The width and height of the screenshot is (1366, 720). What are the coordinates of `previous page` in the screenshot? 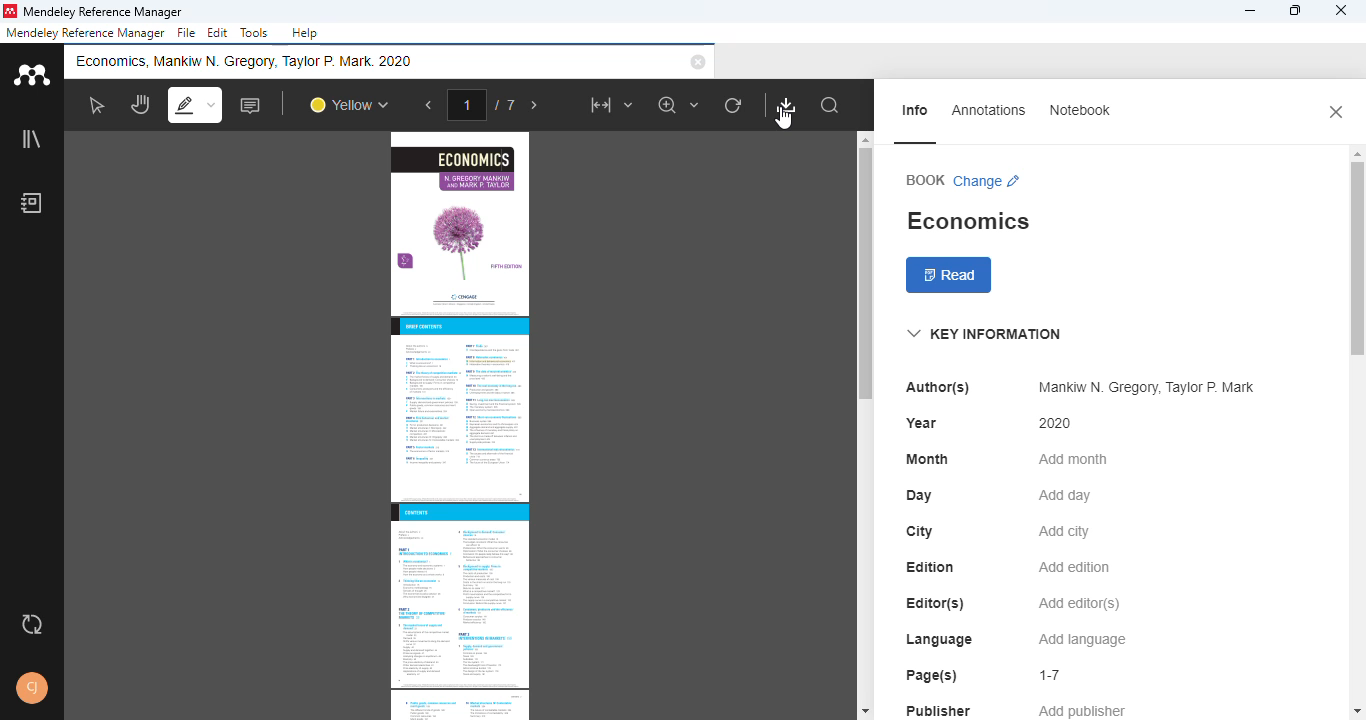 It's located at (429, 106).